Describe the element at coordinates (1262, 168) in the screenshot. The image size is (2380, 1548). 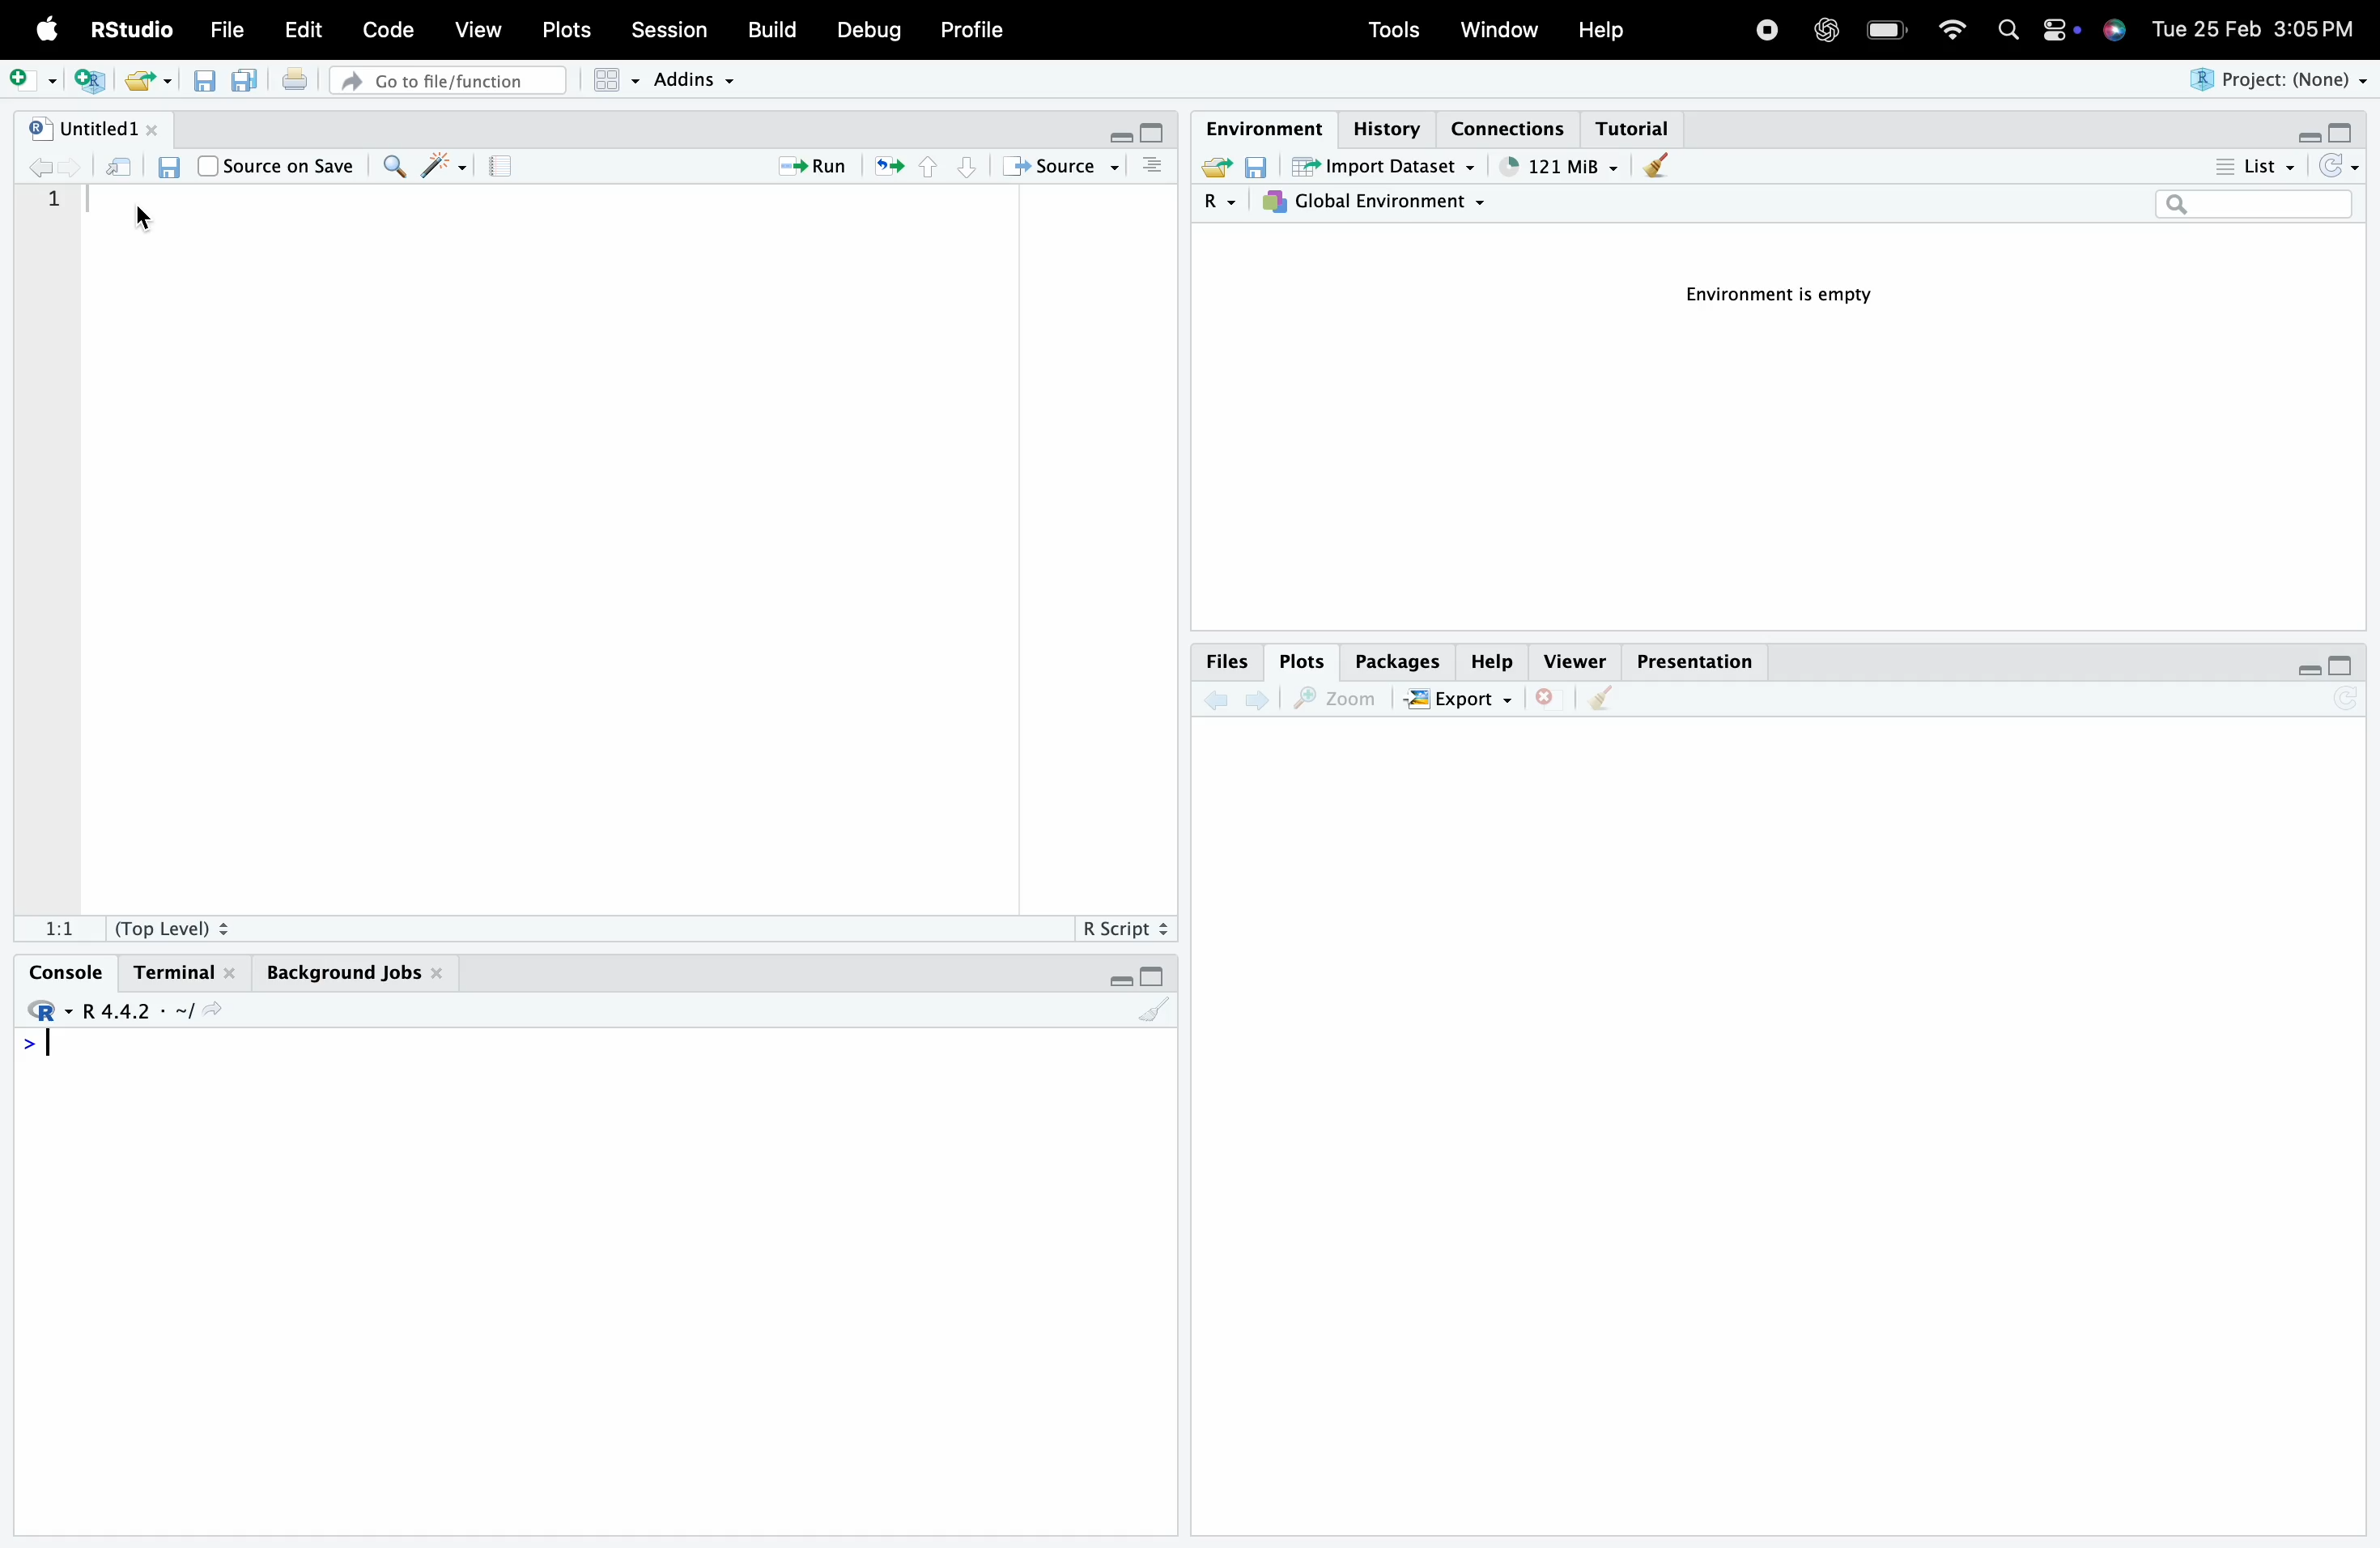
I see `Save workspace as` at that location.